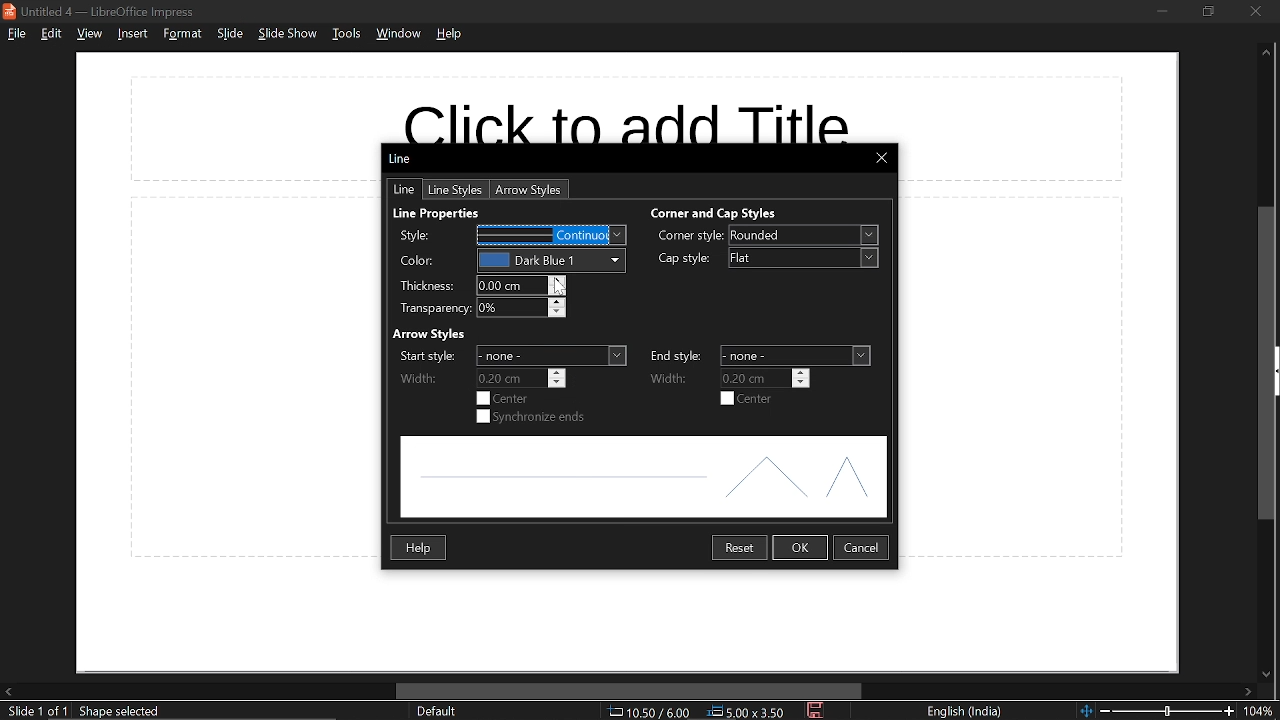 The height and width of the screenshot is (720, 1280). I want to click on star style, so click(554, 356).